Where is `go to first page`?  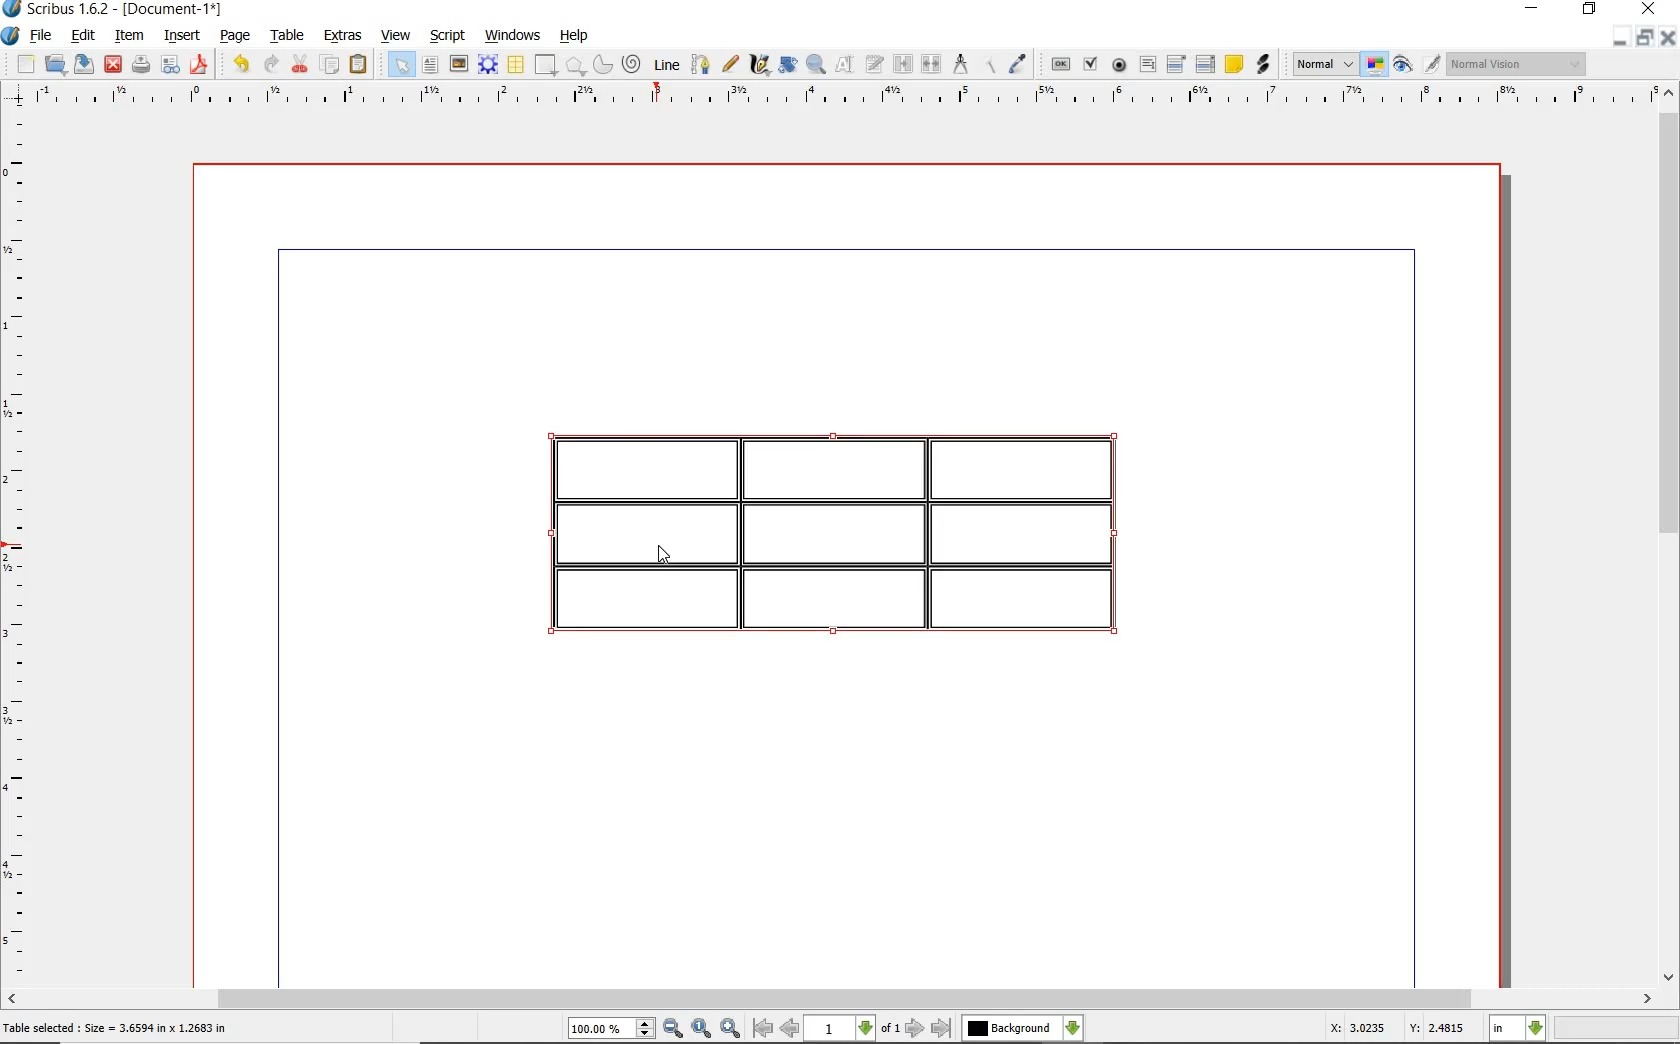
go to first page is located at coordinates (763, 1029).